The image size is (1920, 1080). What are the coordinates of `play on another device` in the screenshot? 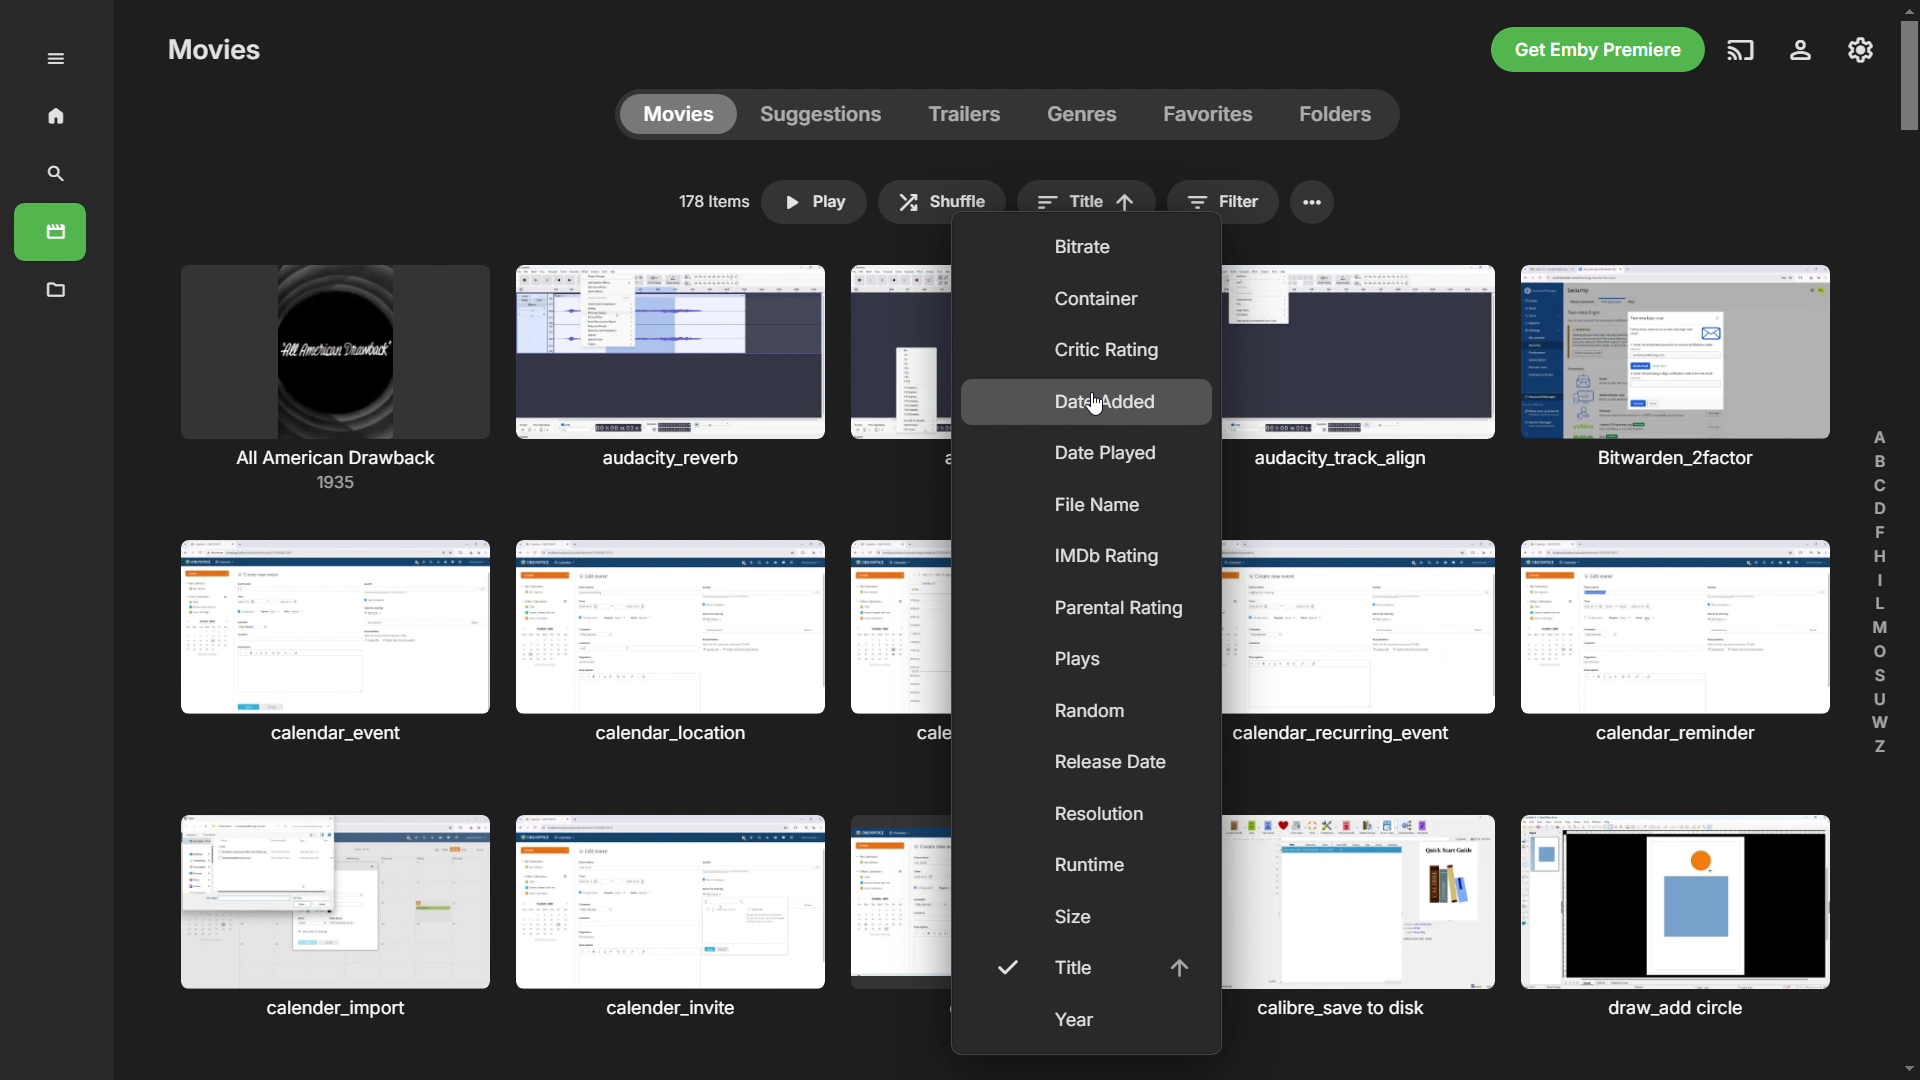 It's located at (1739, 52).